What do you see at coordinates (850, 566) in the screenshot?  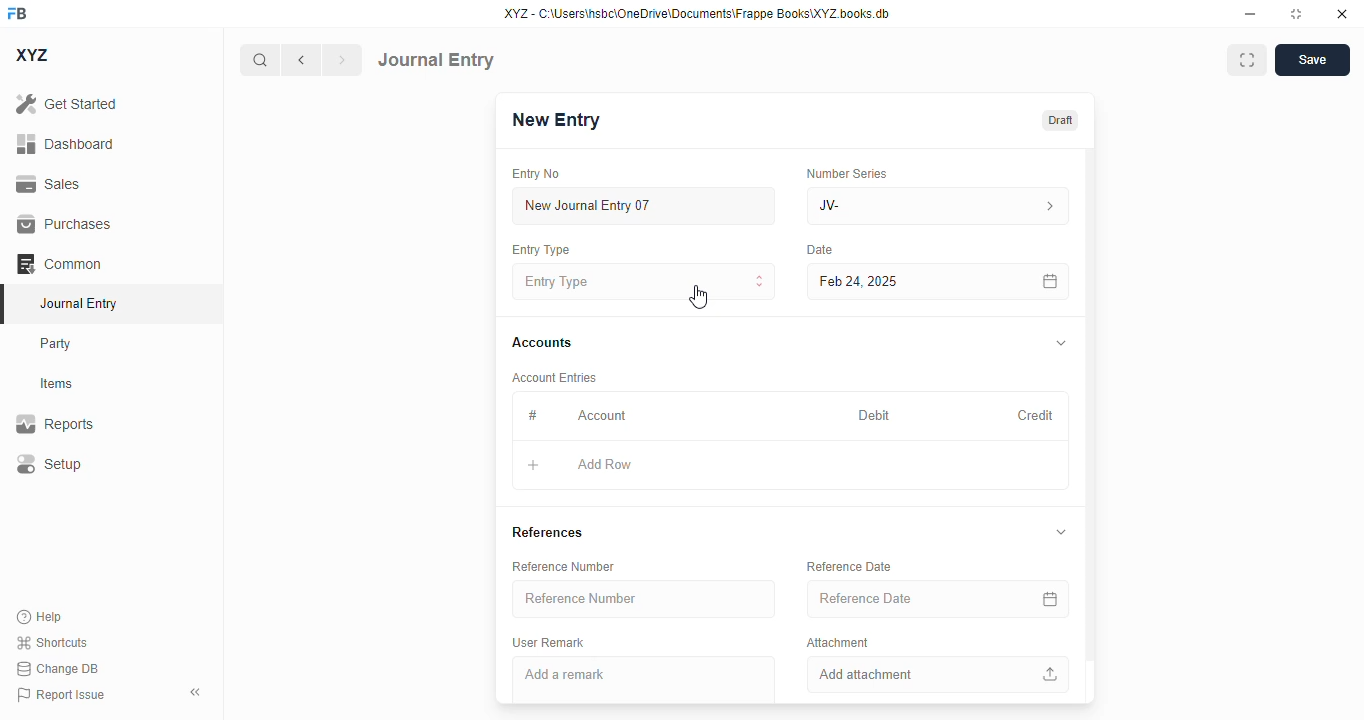 I see `reference date` at bounding box center [850, 566].